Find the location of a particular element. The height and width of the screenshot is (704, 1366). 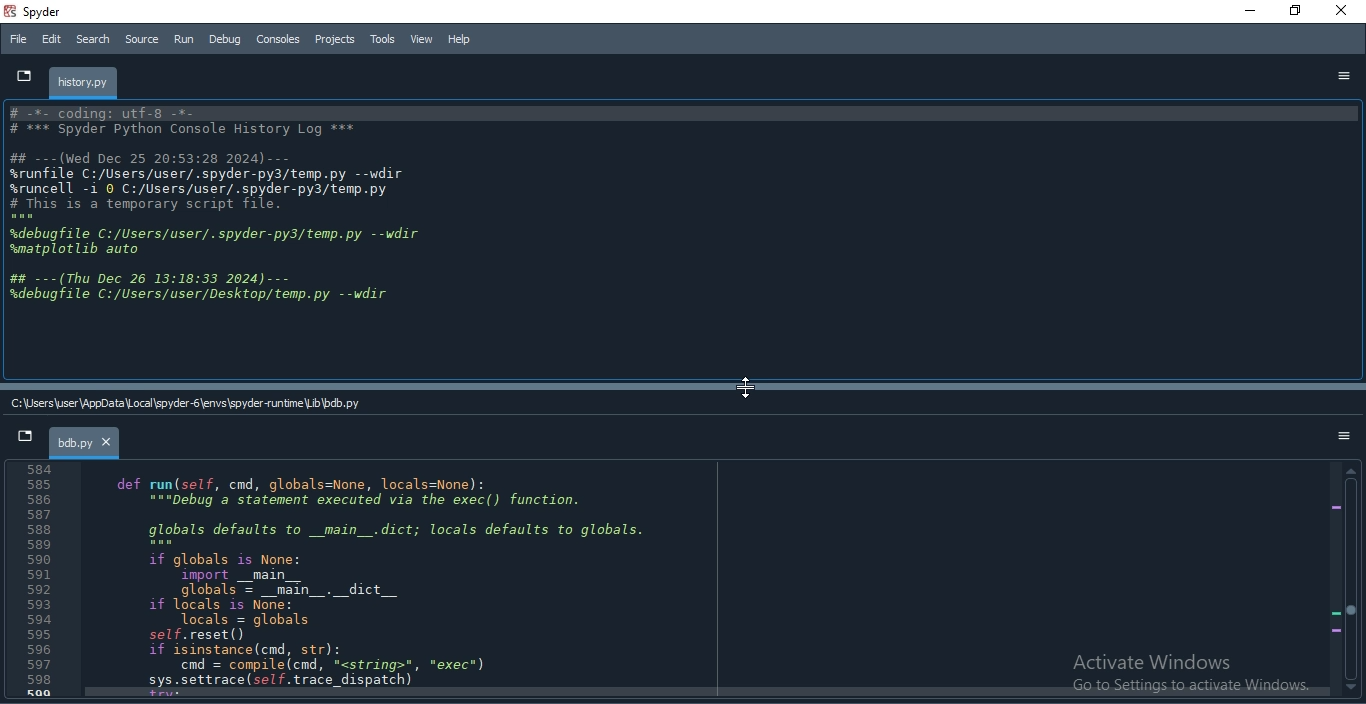

Help is located at coordinates (458, 38).